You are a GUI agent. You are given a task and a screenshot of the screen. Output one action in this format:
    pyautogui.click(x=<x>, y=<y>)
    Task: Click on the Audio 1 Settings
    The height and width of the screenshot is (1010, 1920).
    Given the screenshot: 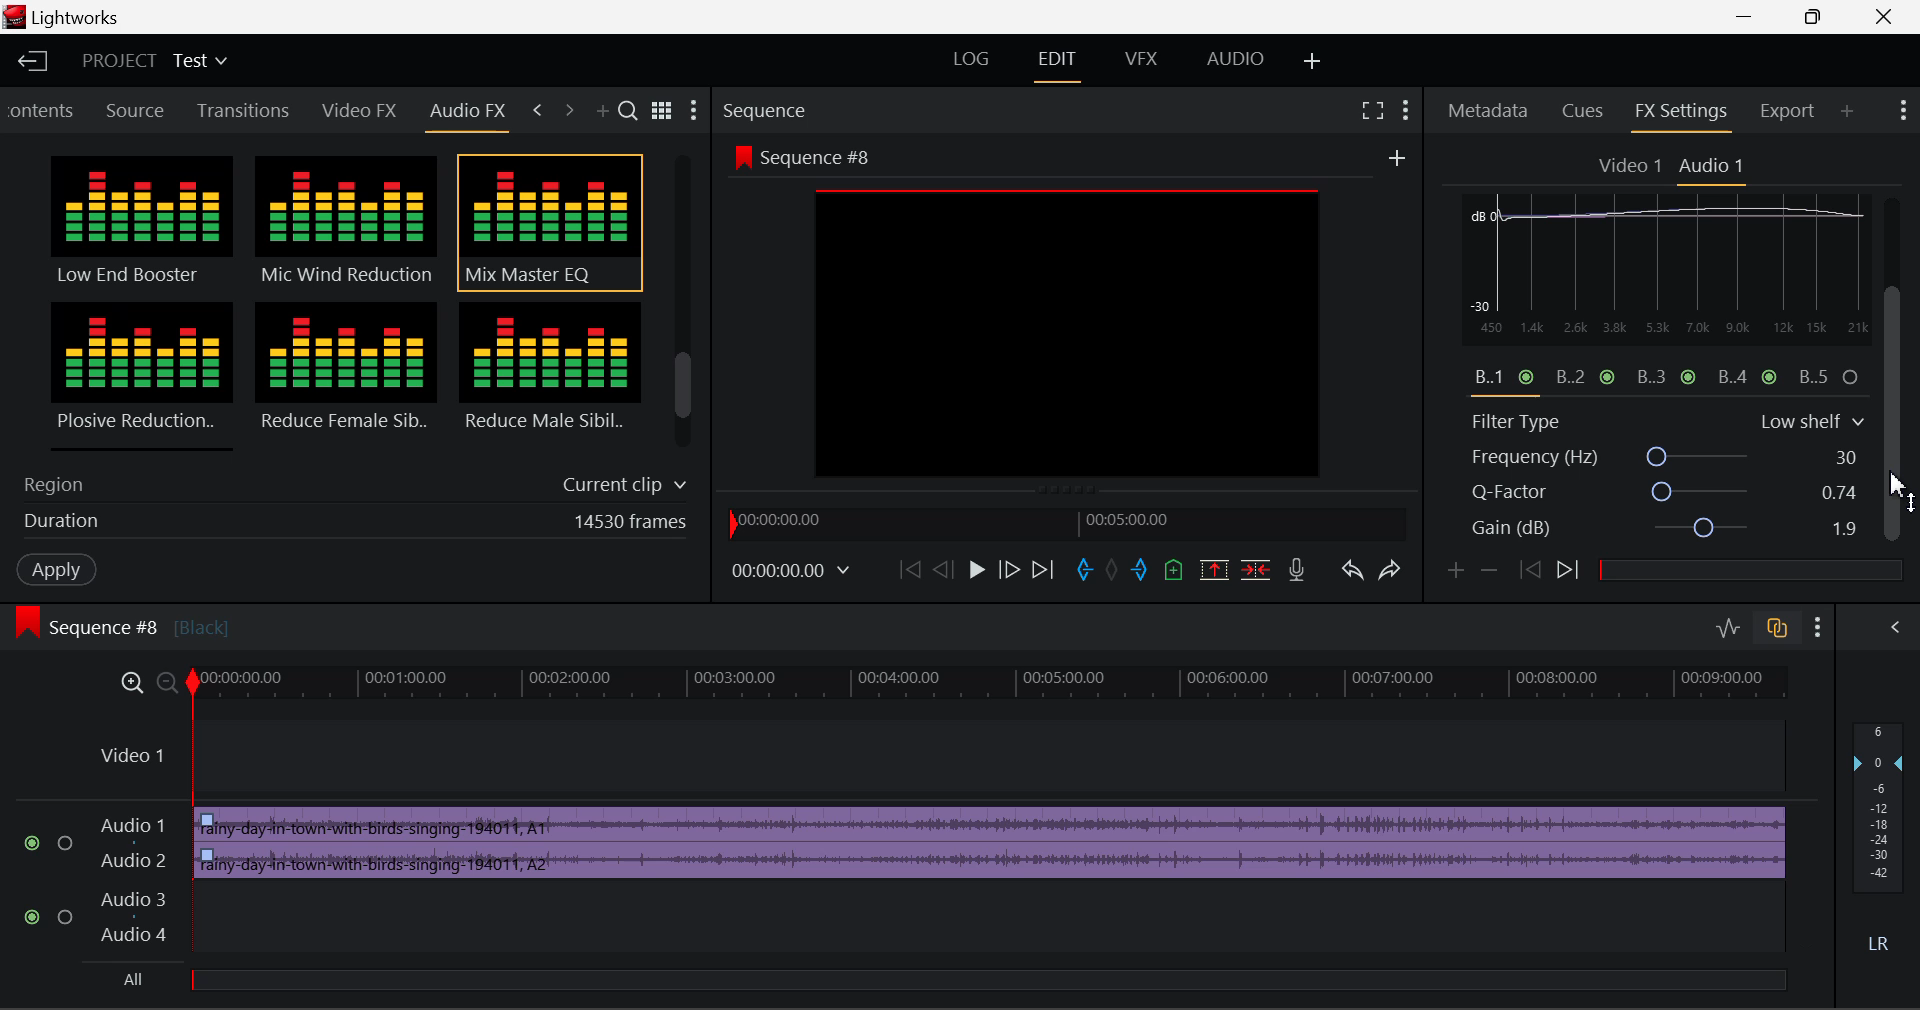 What is the action you would take?
    pyautogui.click(x=1714, y=167)
    